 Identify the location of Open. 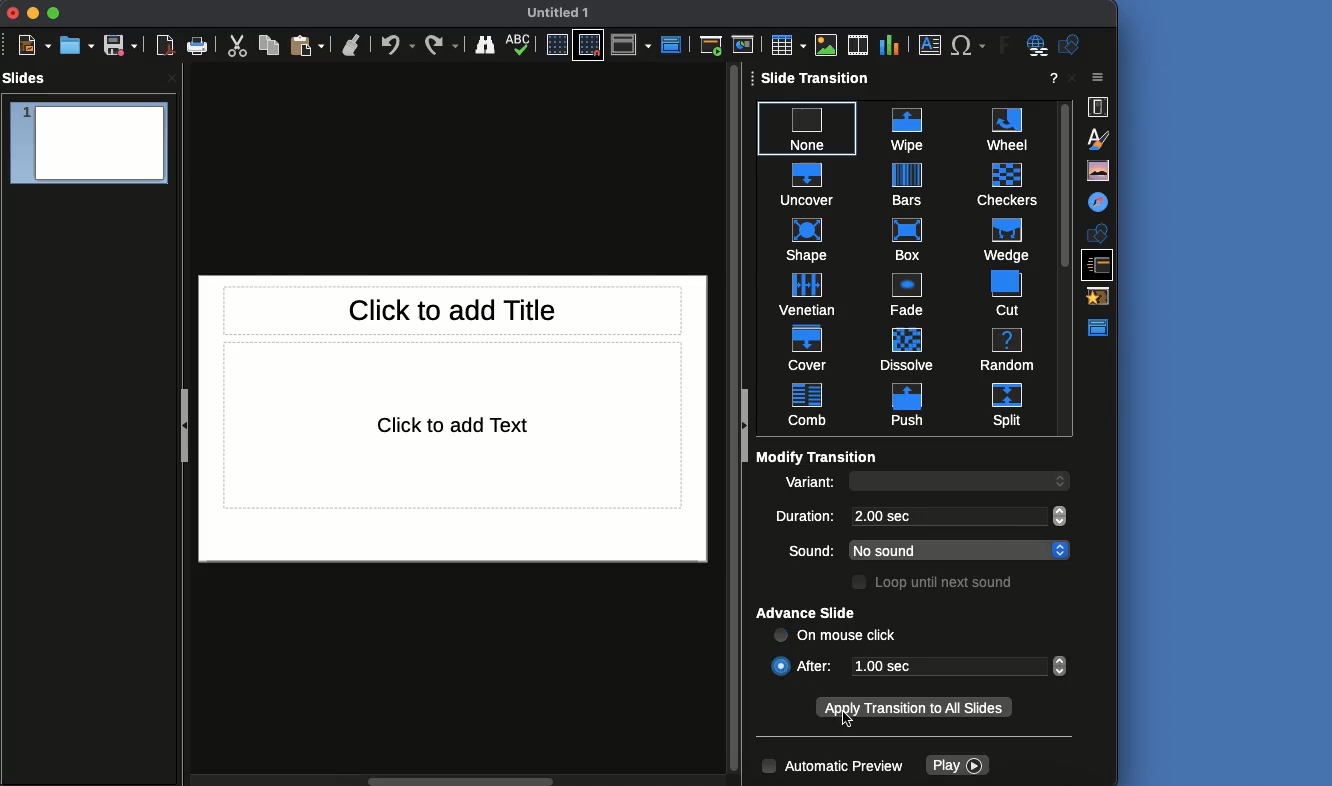
(78, 43).